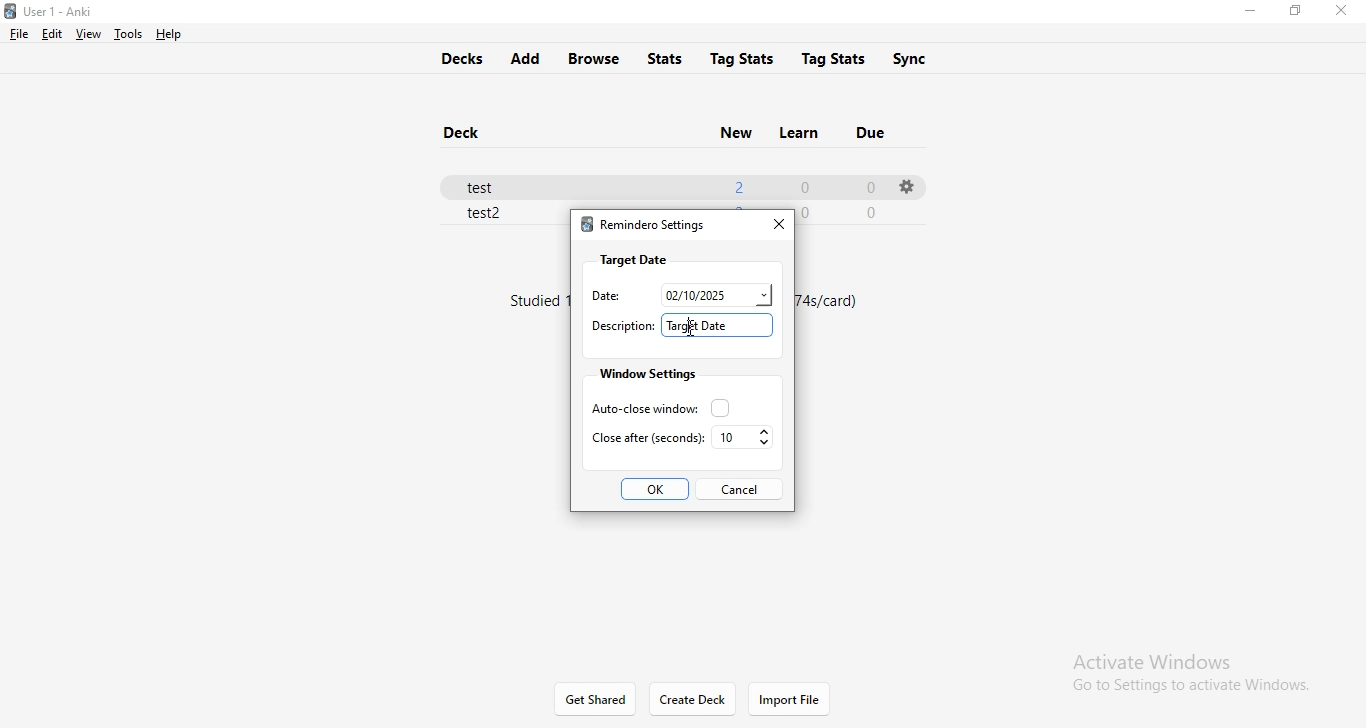 The width and height of the screenshot is (1366, 728). I want to click on close, so click(775, 222).